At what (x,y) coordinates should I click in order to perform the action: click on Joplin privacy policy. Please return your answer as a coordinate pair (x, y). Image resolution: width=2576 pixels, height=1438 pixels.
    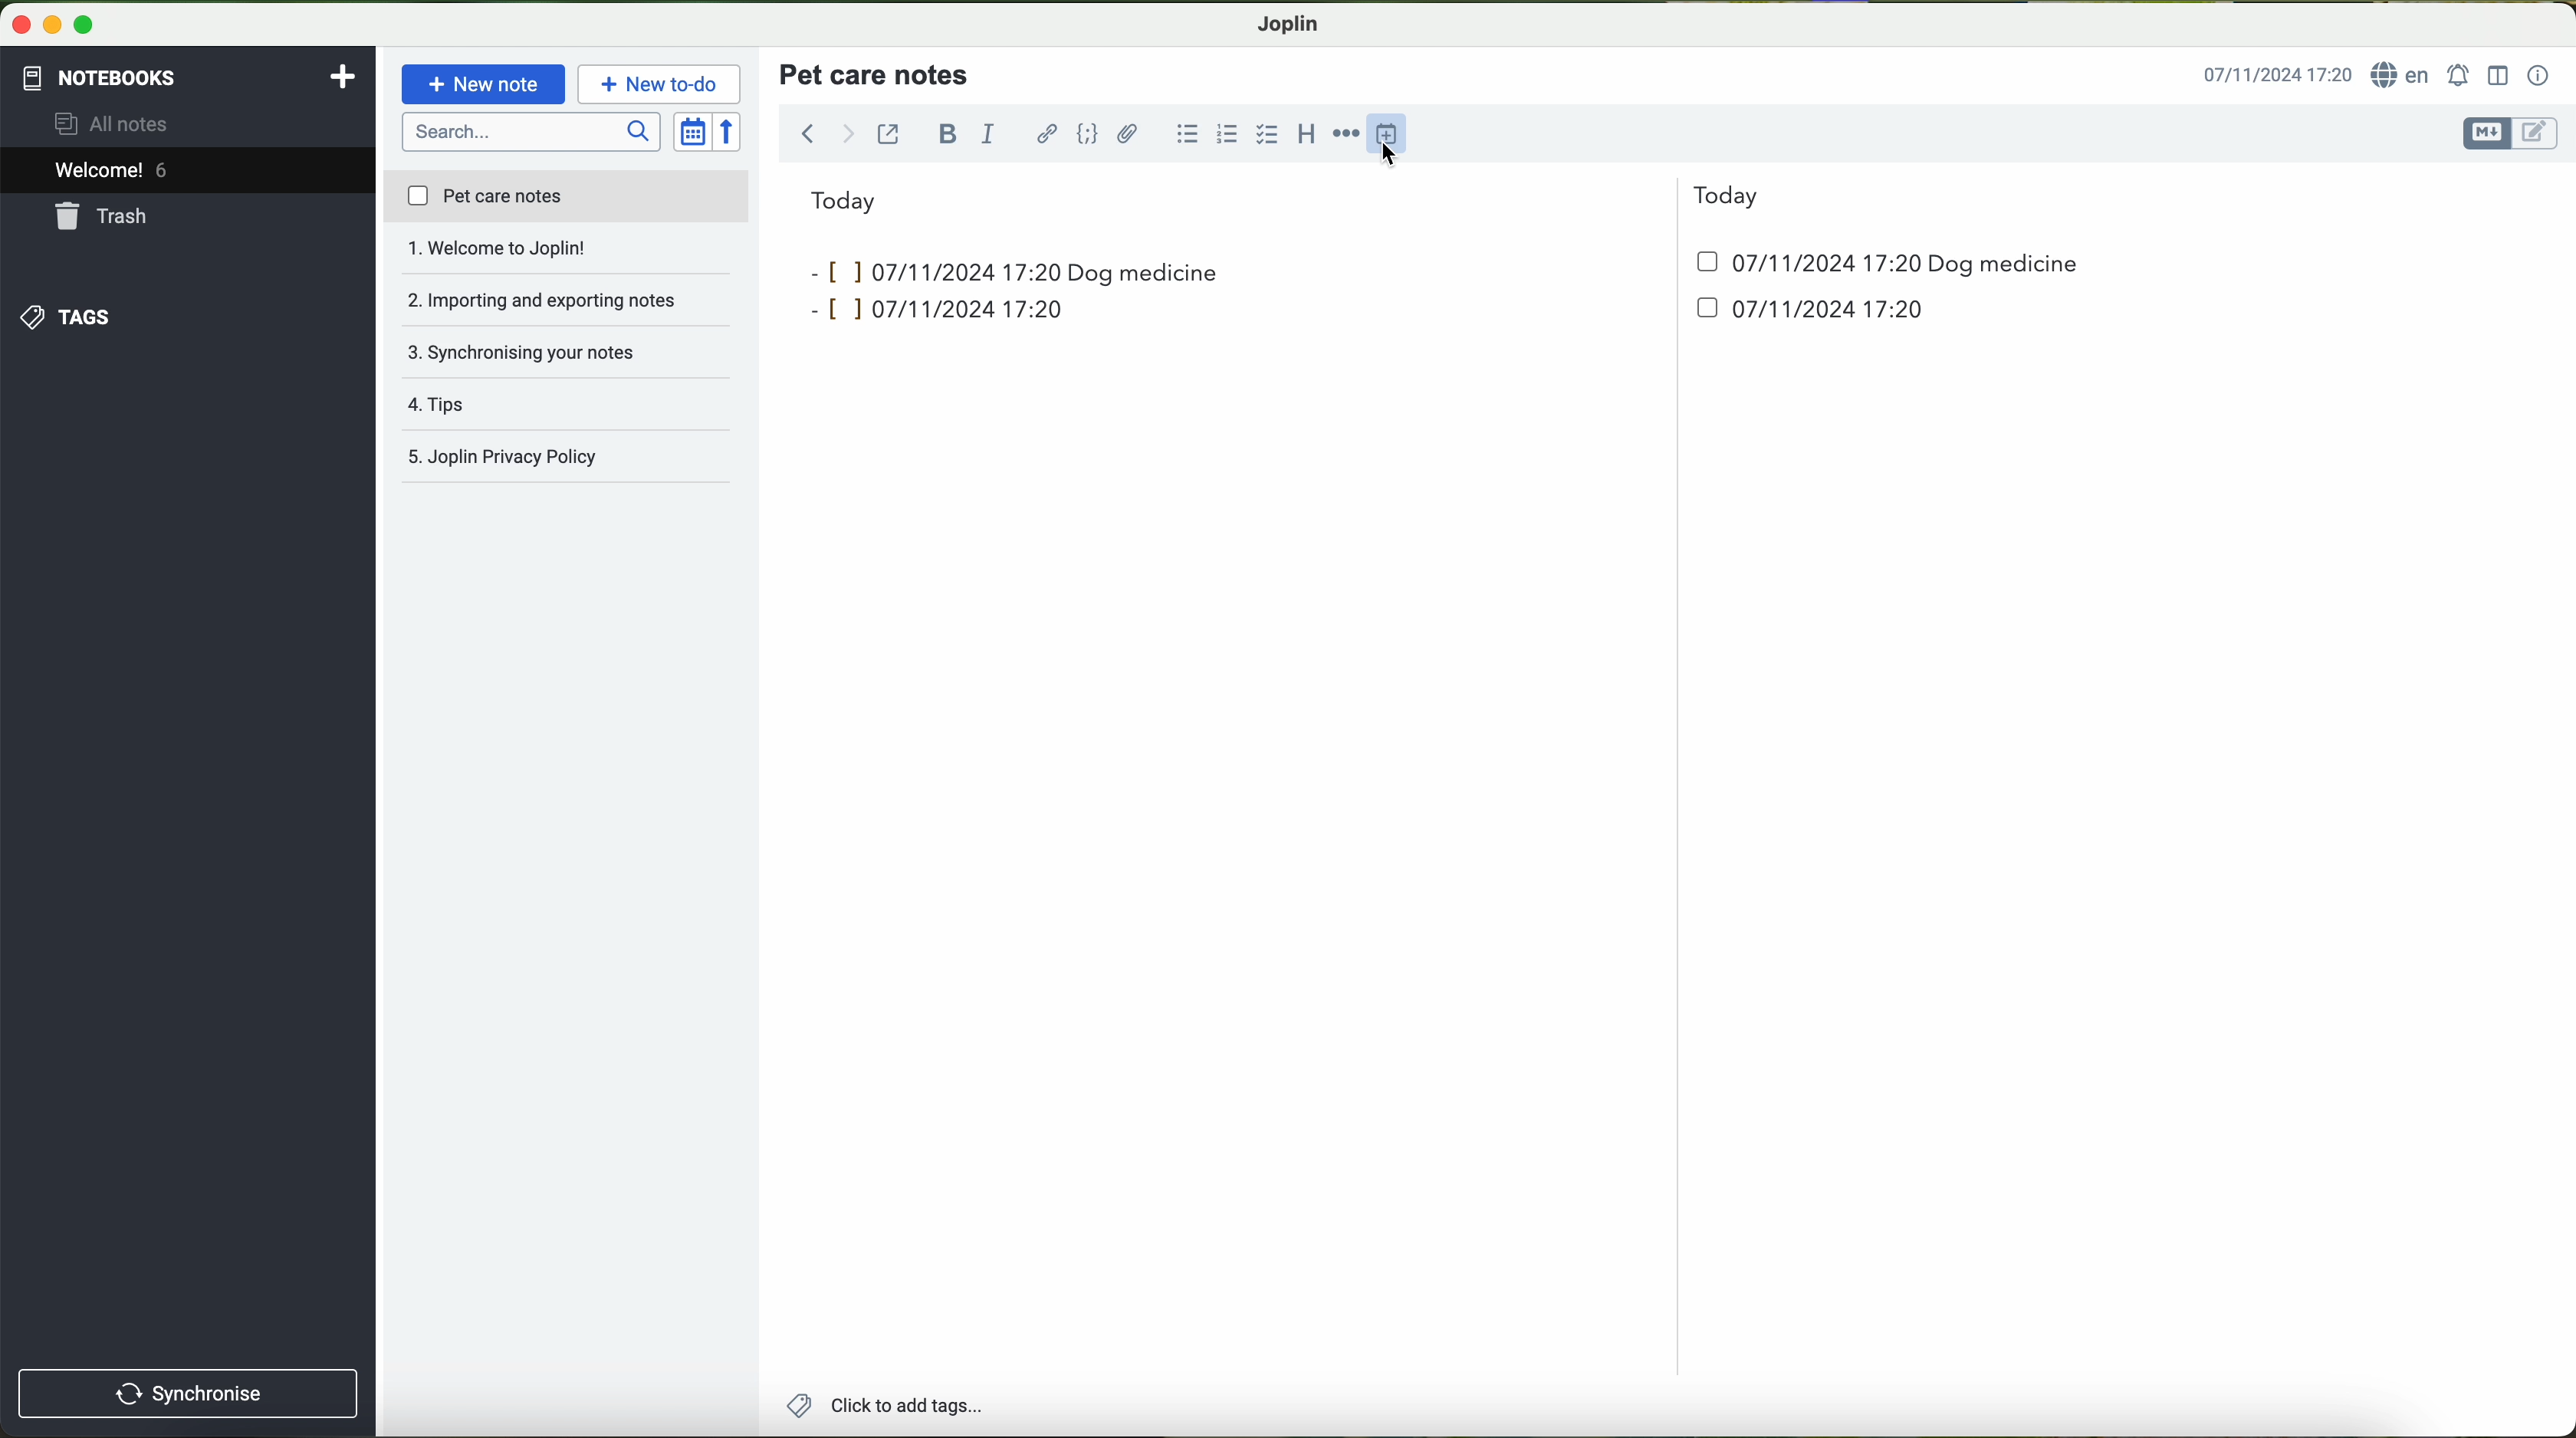
    Looking at the image, I should click on (568, 405).